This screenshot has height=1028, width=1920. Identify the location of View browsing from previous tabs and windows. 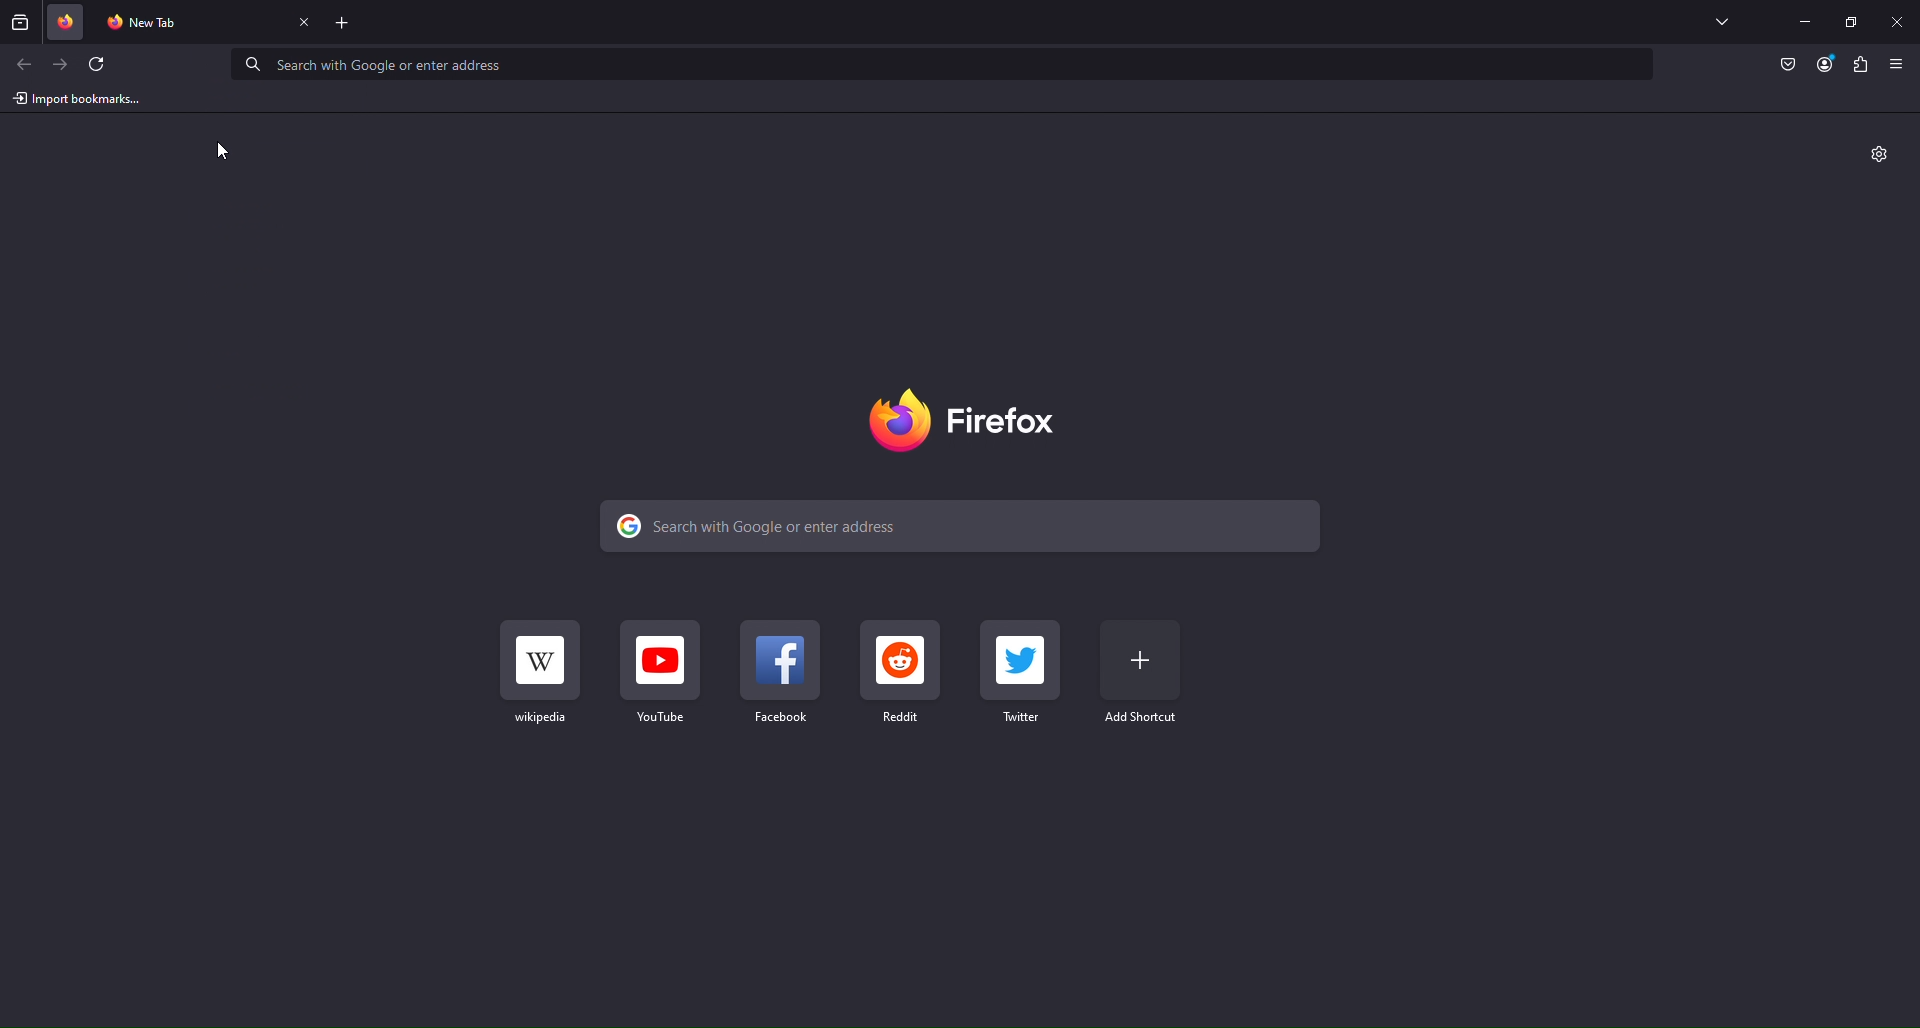
(19, 22).